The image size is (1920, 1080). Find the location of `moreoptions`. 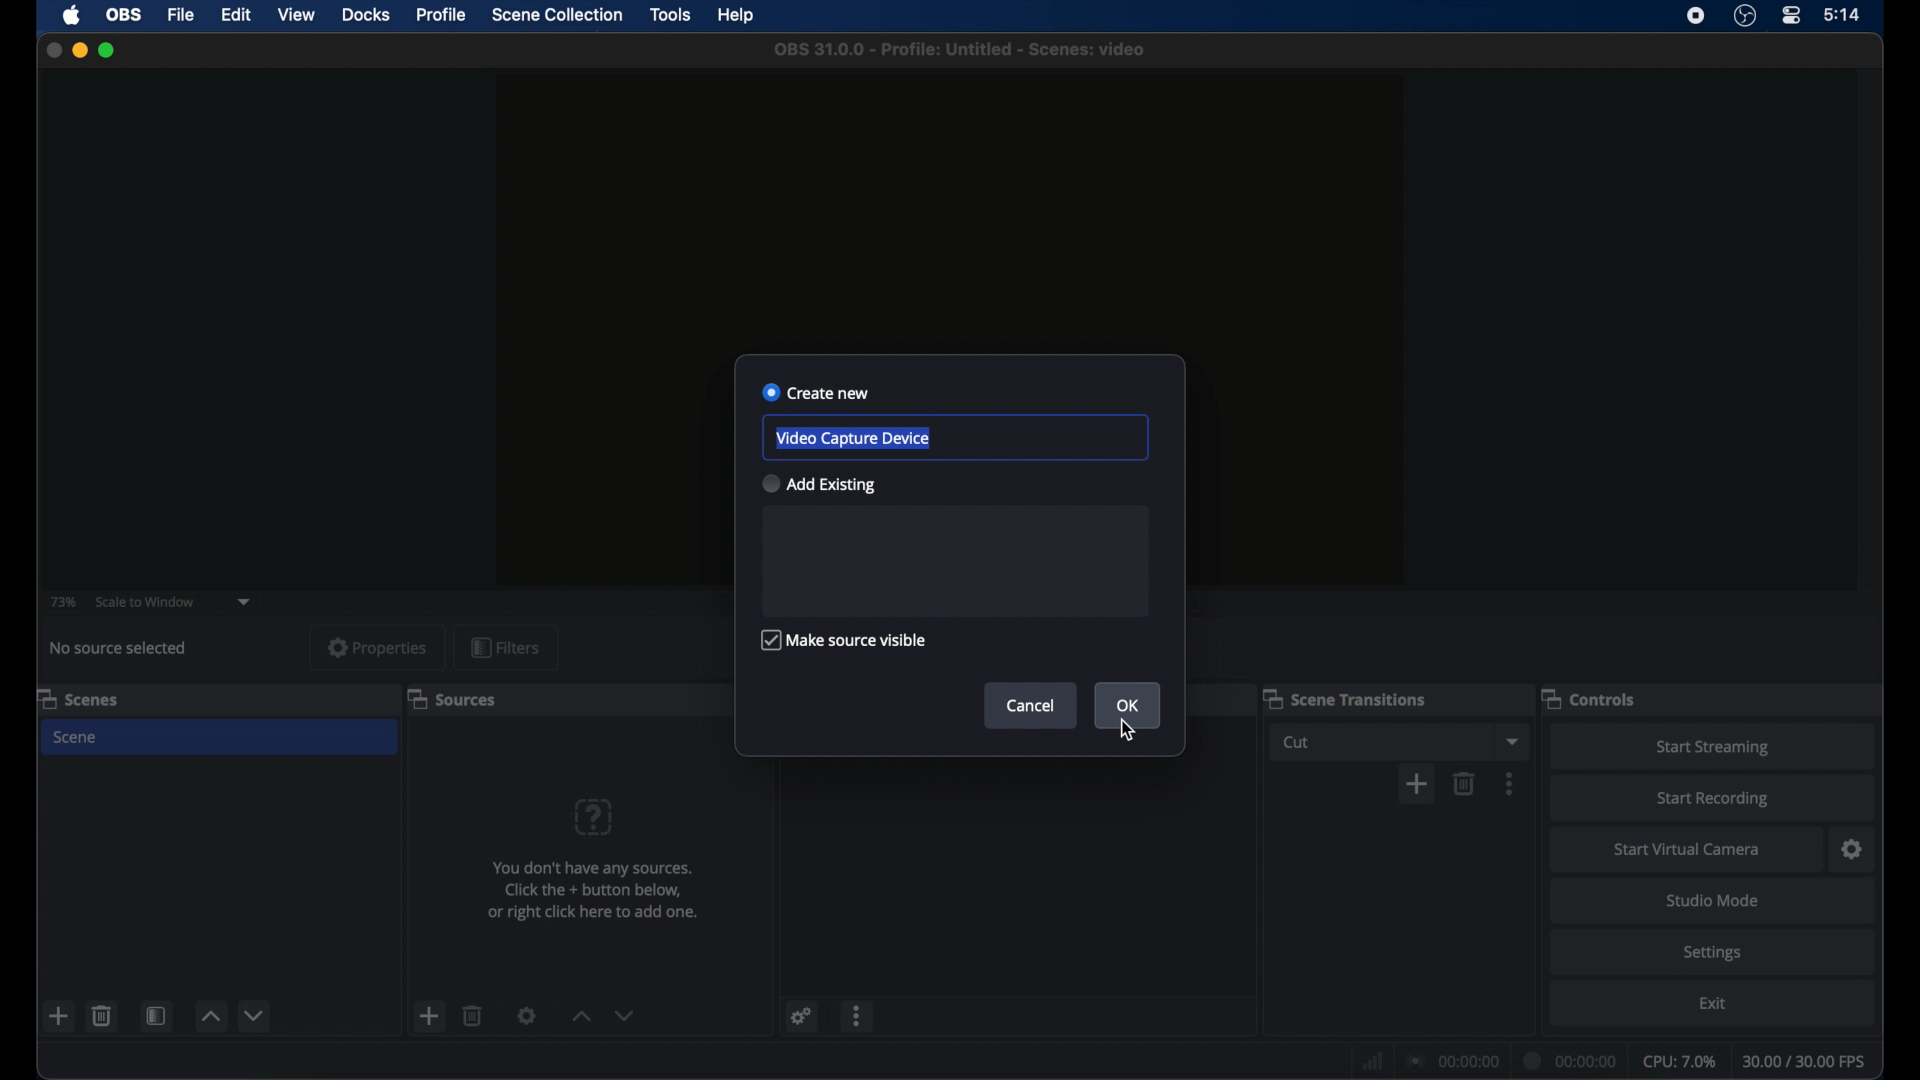

moreoptions is located at coordinates (1510, 783).